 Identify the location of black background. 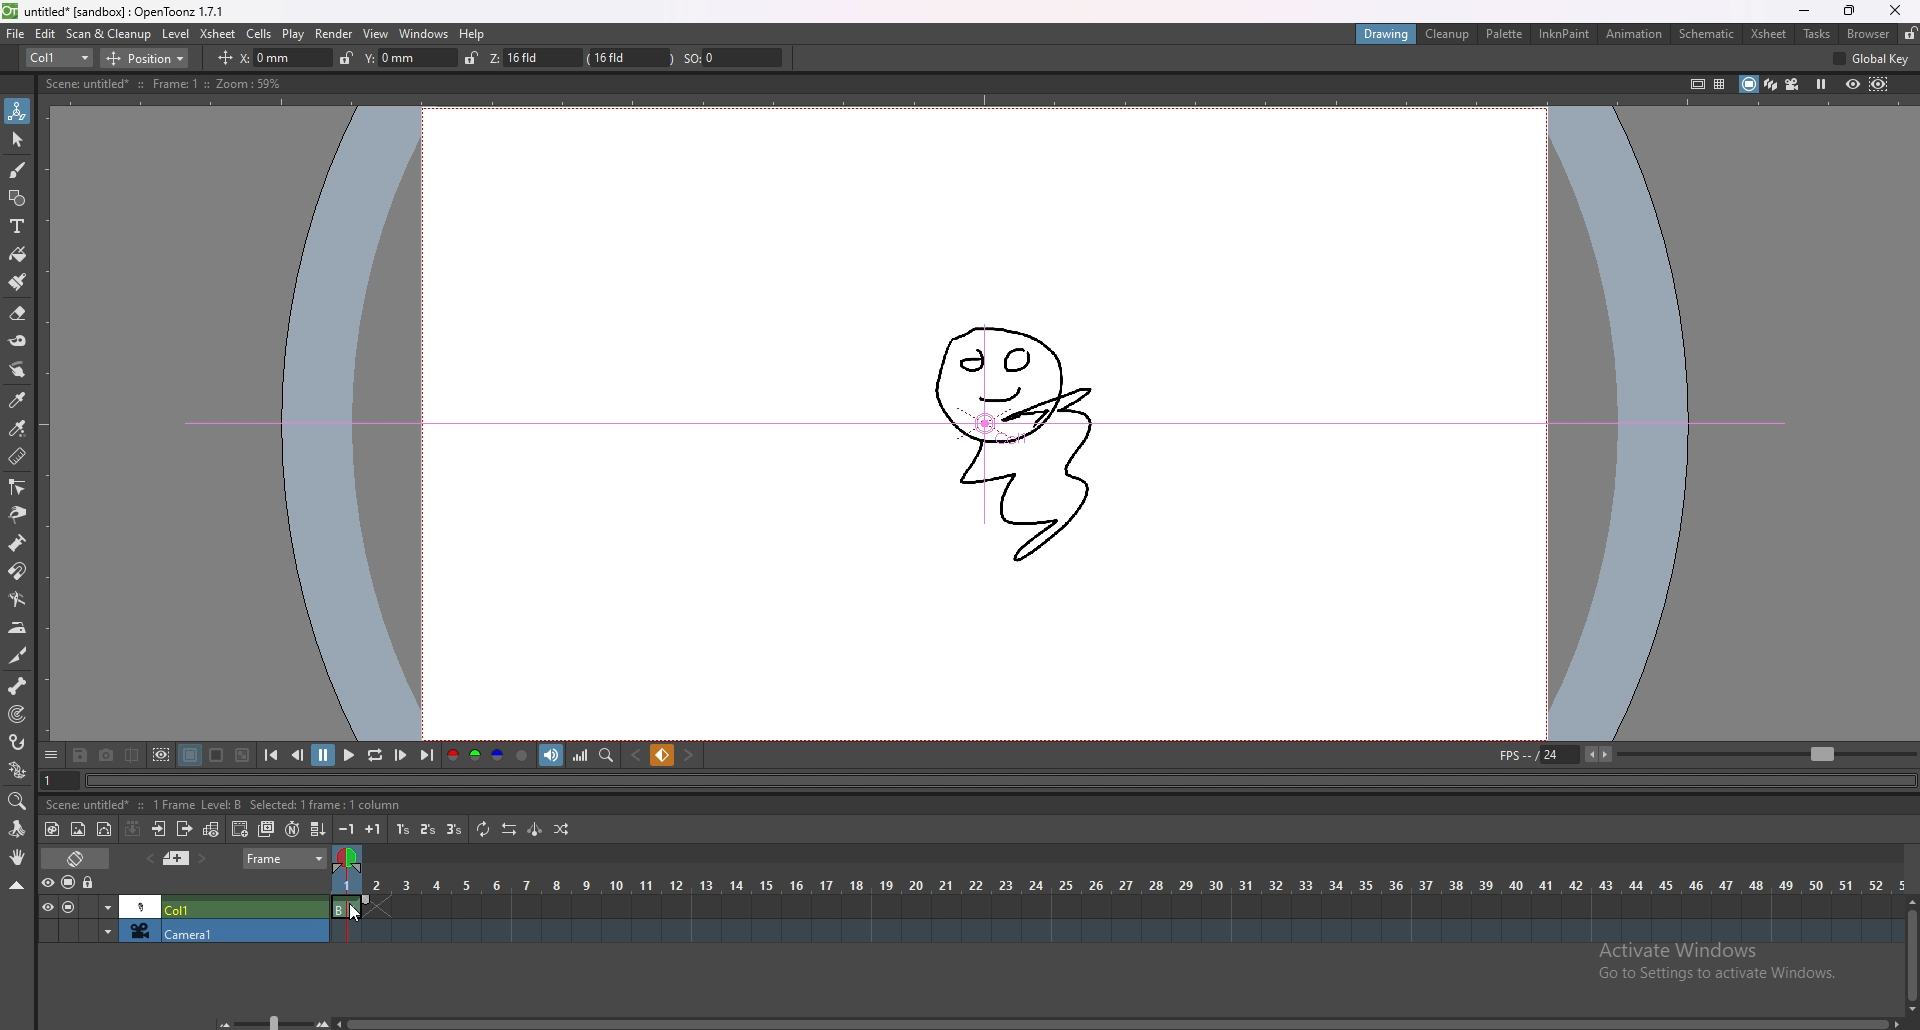
(191, 754).